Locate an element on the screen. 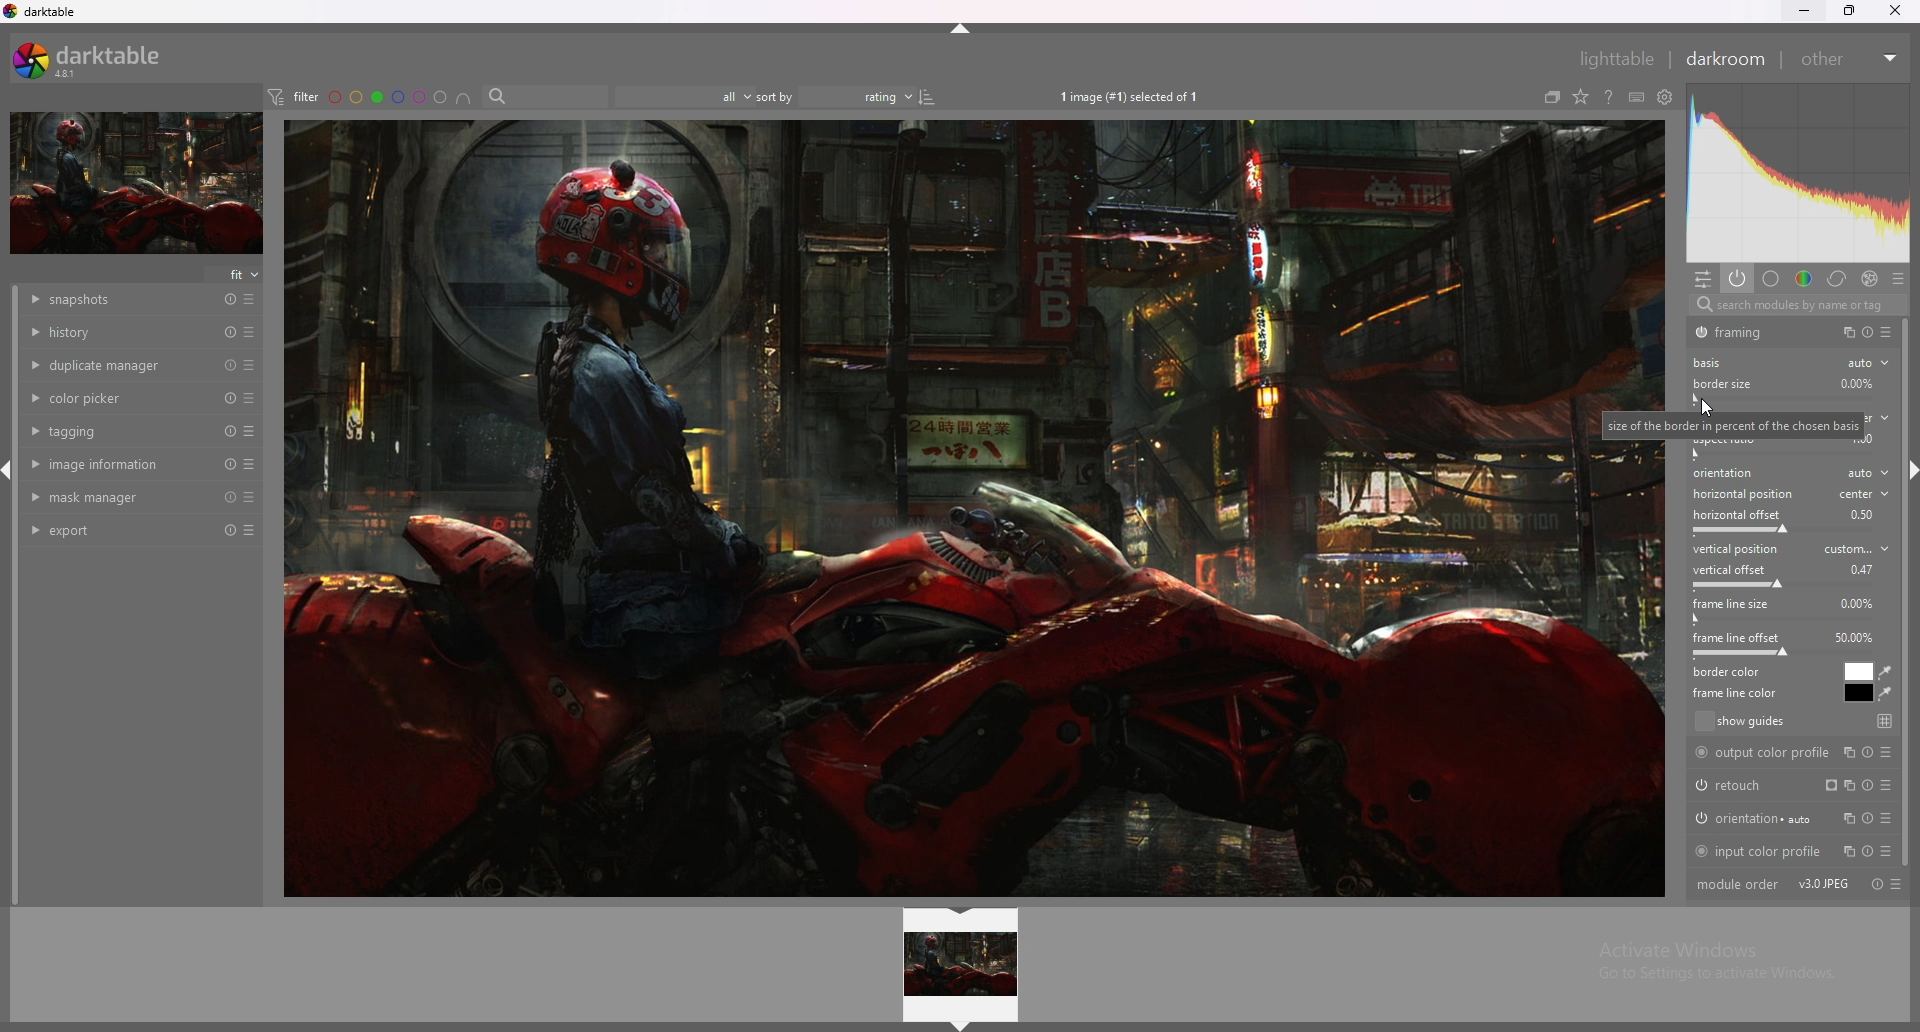 The width and height of the screenshot is (1920, 1032). quic access panel is located at coordinates (1703, 280).